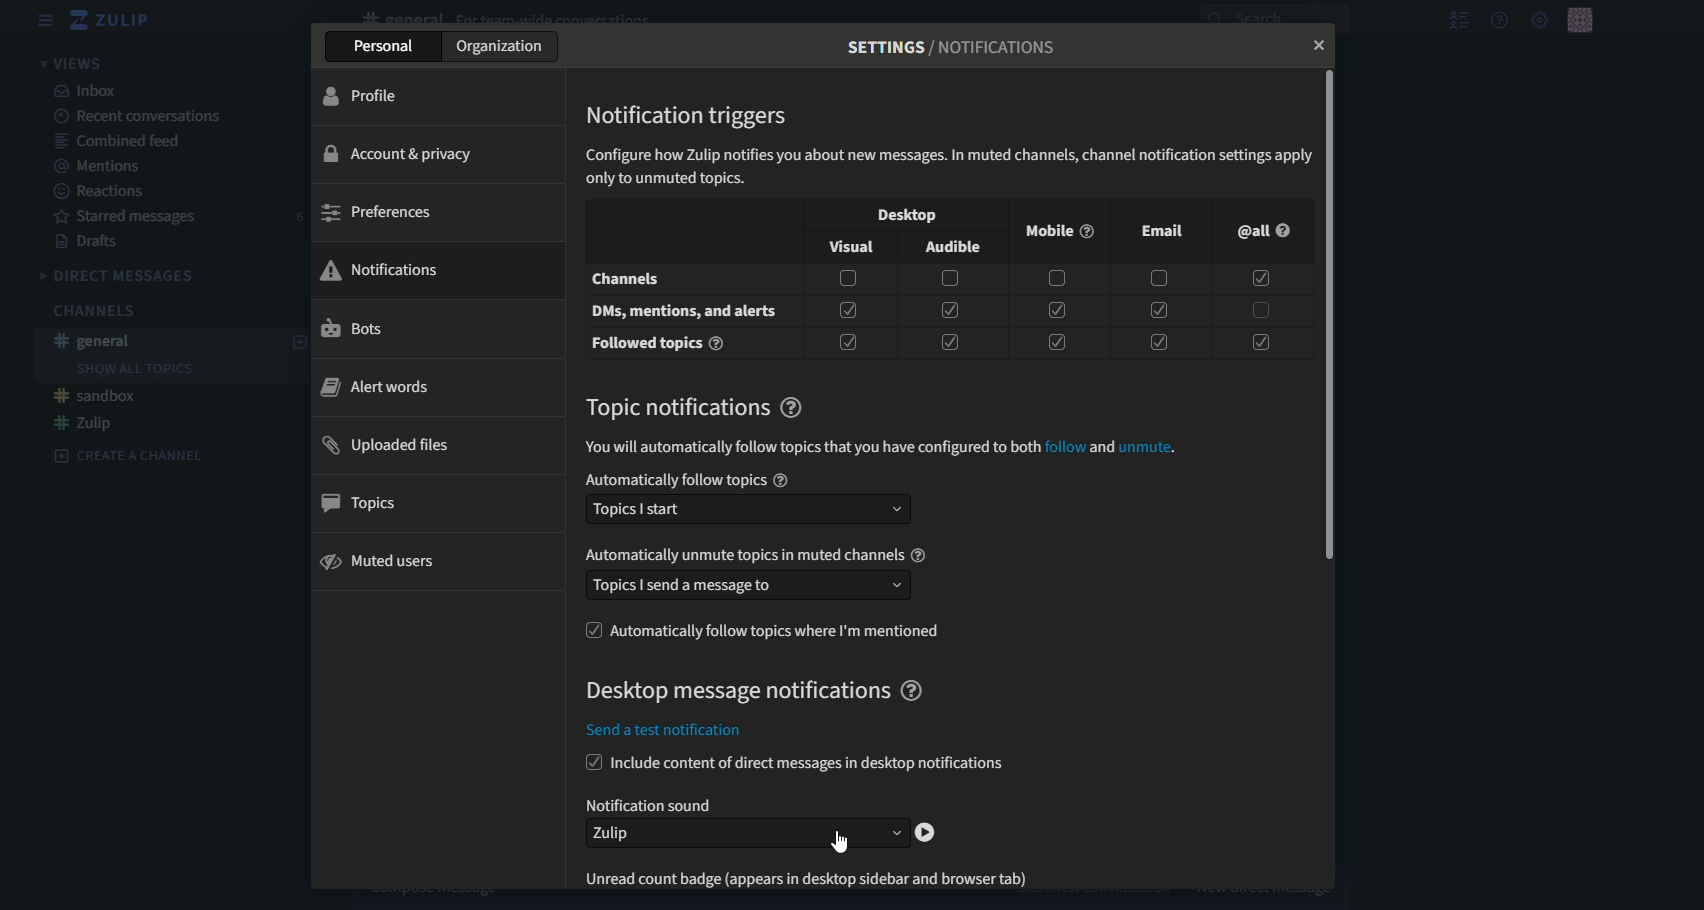  What do you see at coordinates (101, 192) in the screenshot?
I see `Reactions` at bounding box center [101, 192].